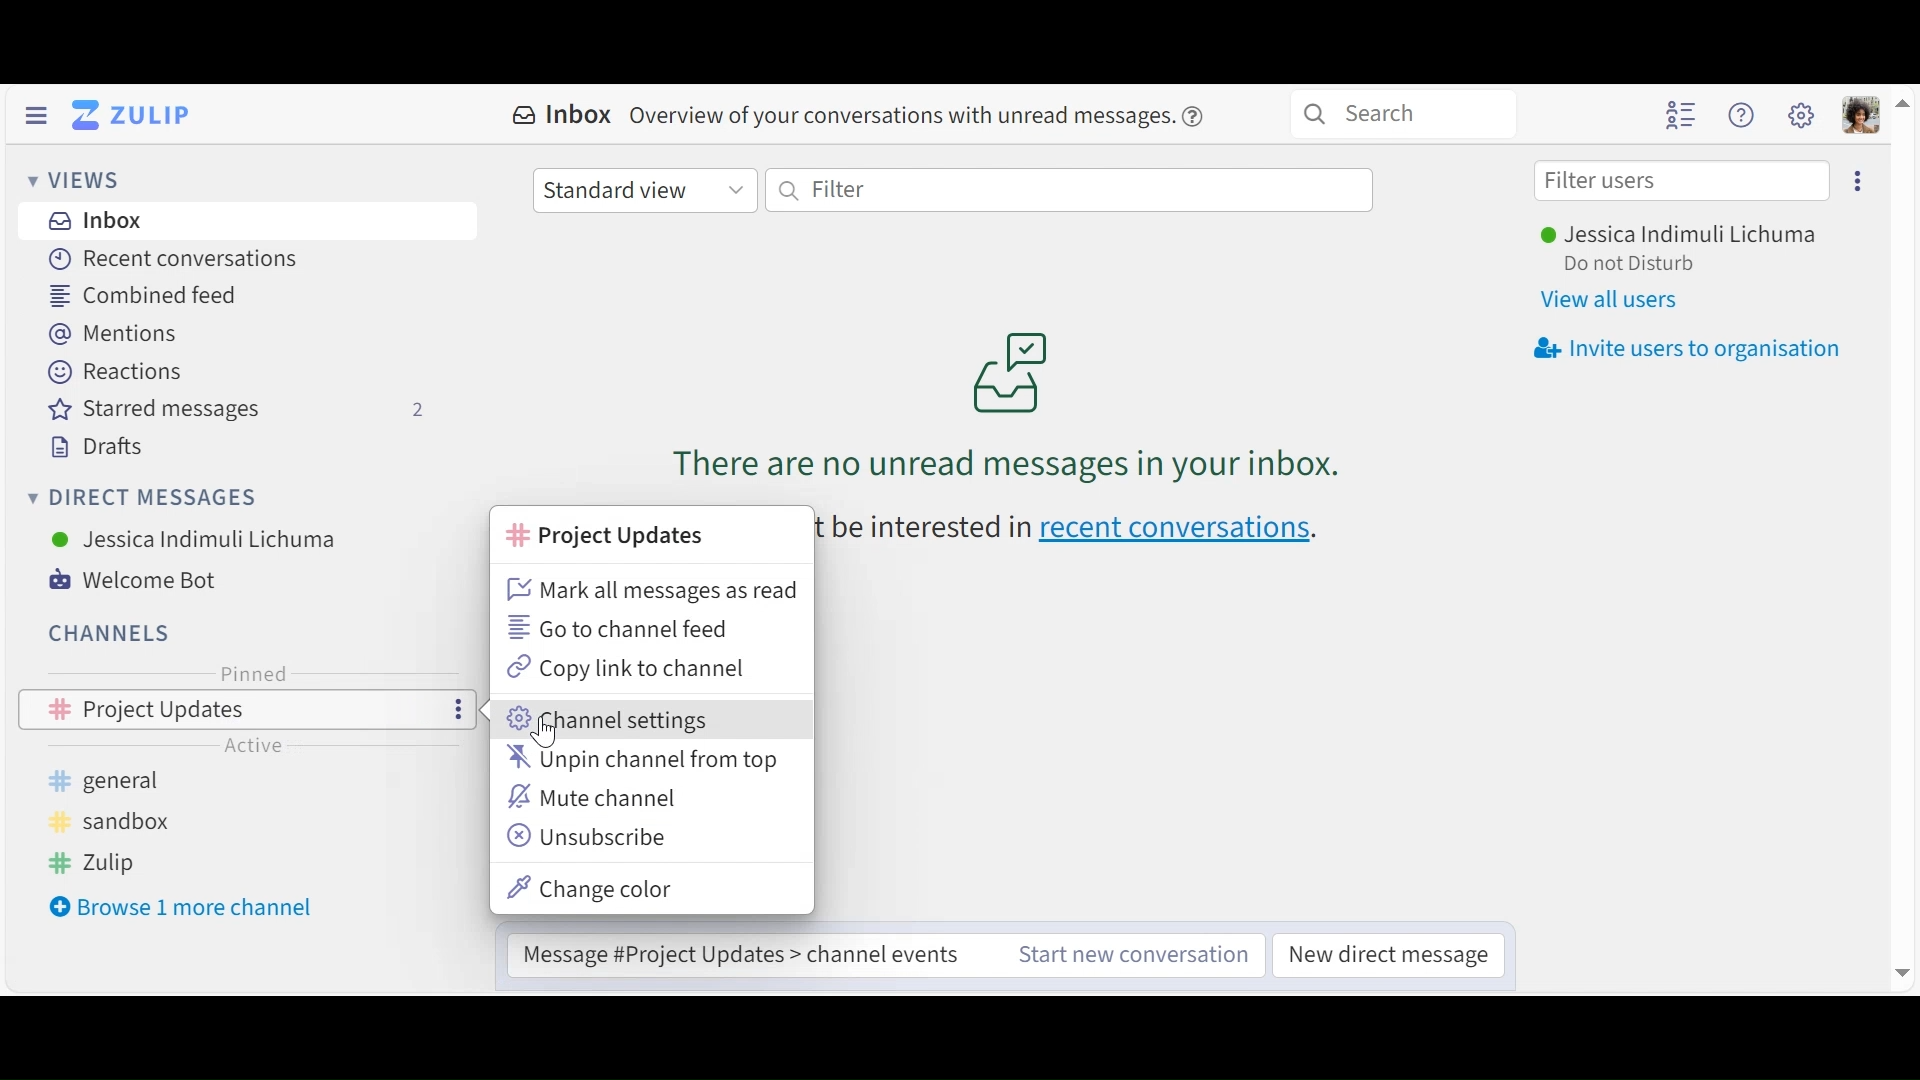  Describe the element at coordinates (116, 371) in the screenshot. I see `Reactions` at that location.